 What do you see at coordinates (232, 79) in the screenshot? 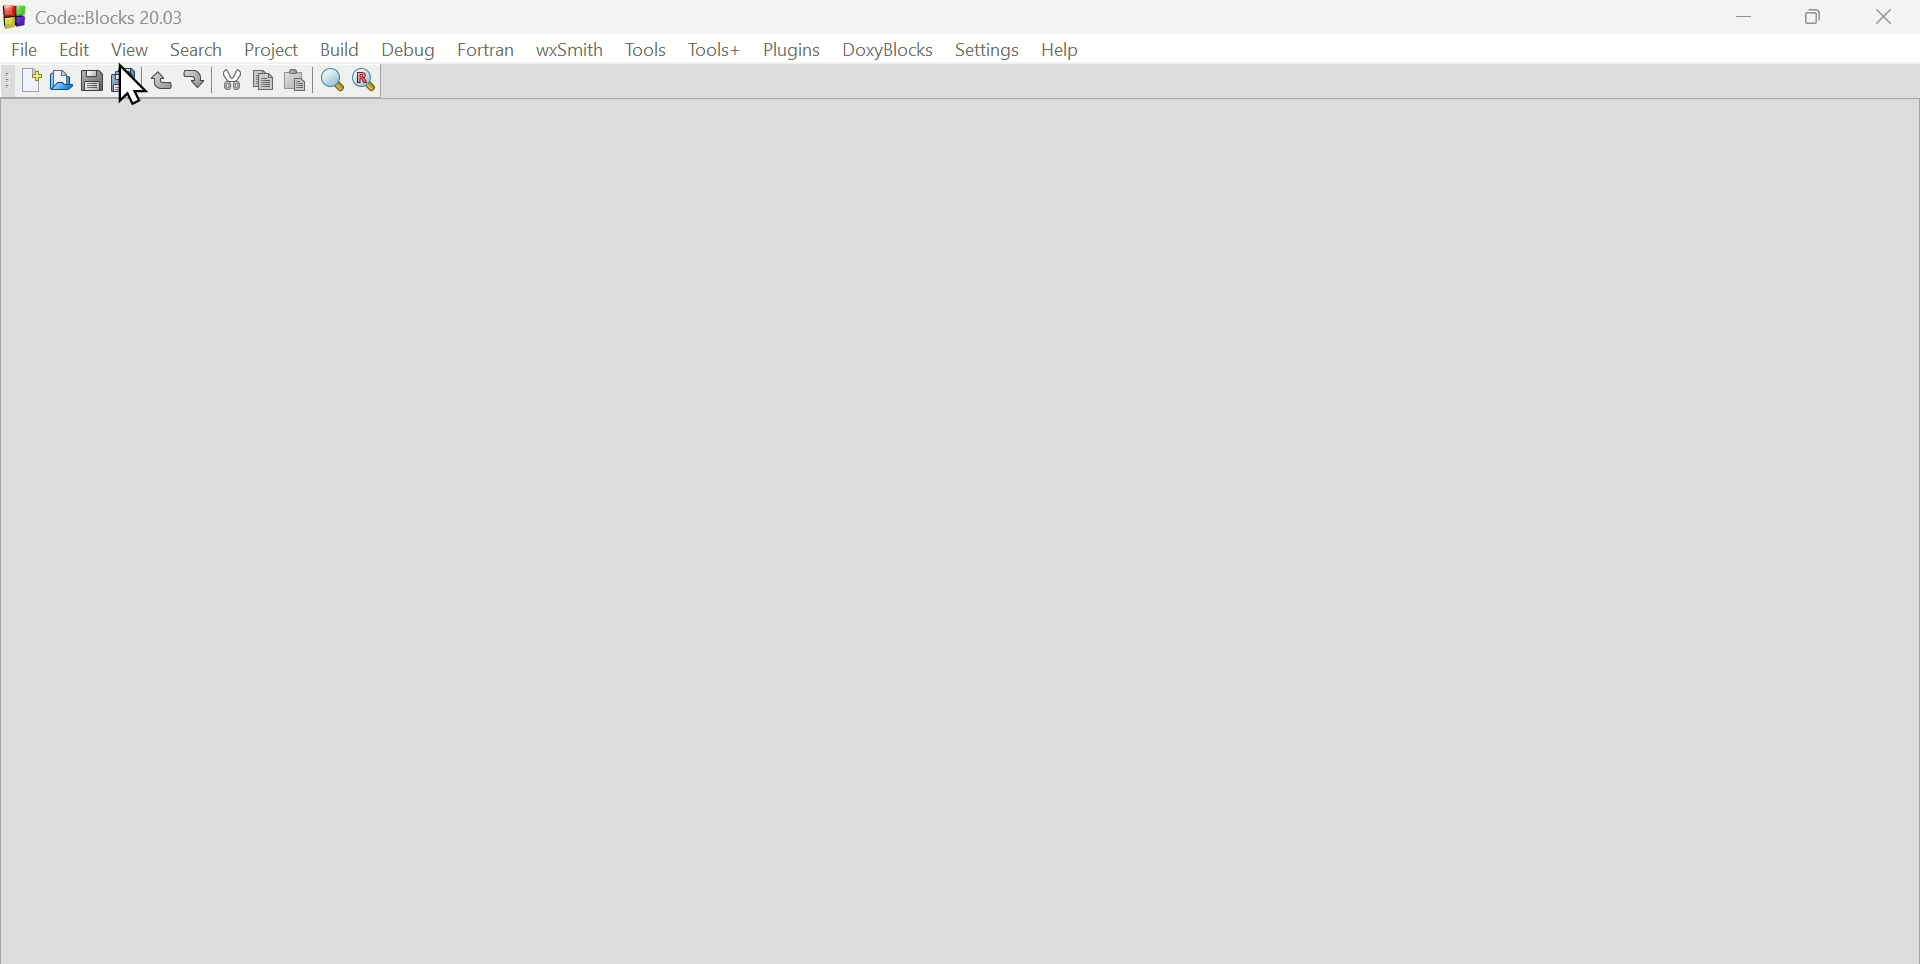
I see `Cut` at bounding box center [232, 79].